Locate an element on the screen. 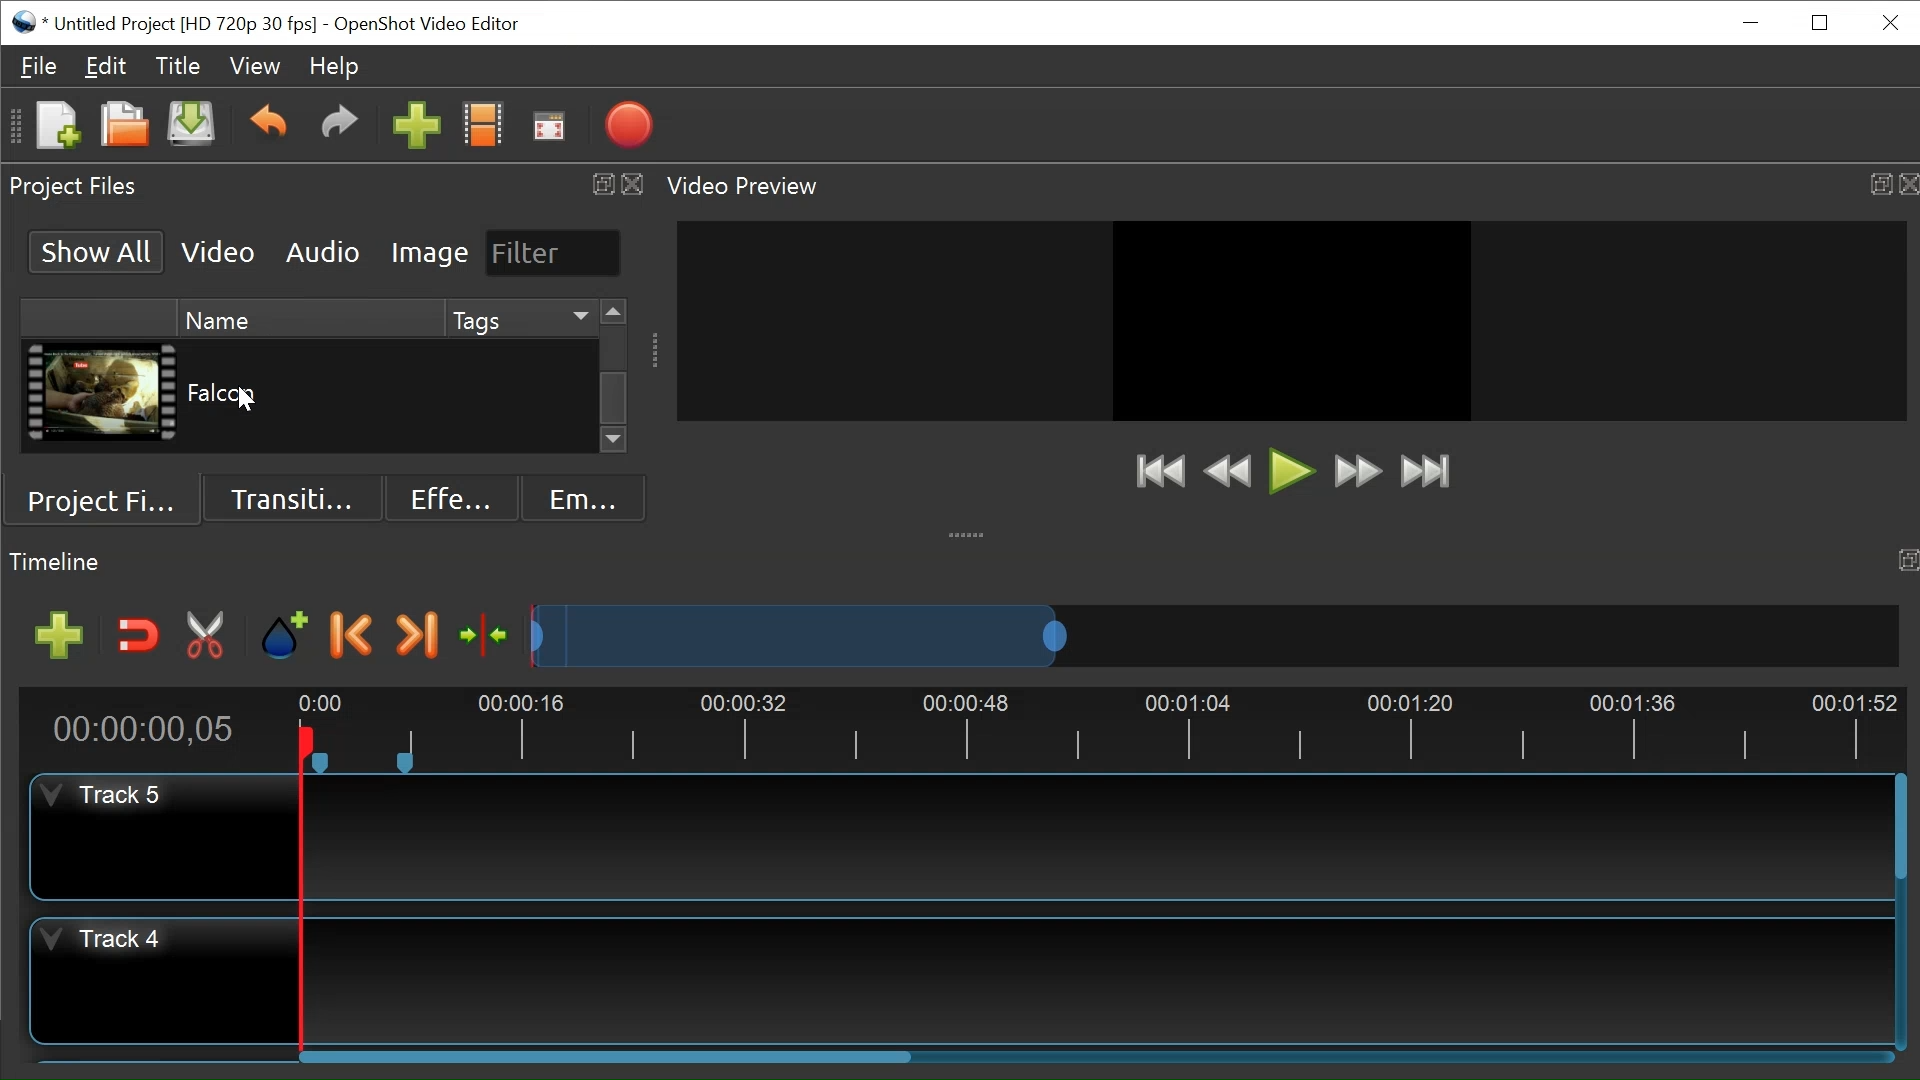 This screenshot has height=1080, width=1920. View is located at coordinates (256, 66).